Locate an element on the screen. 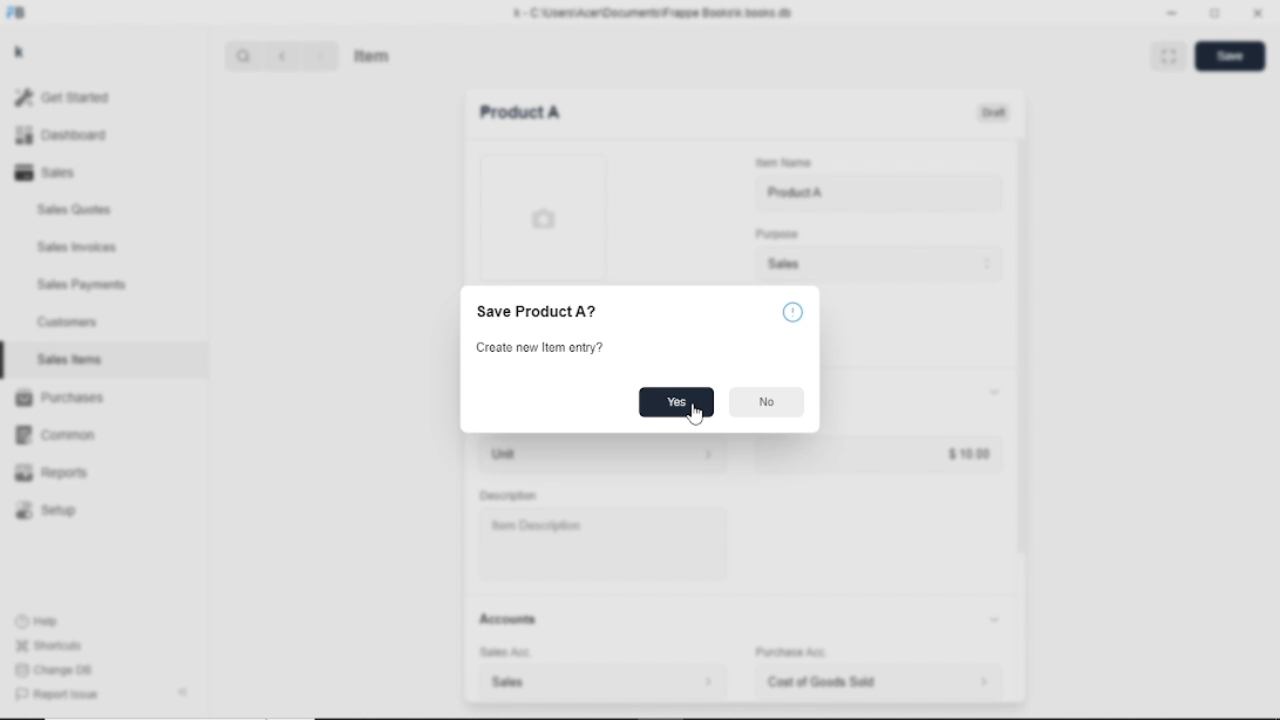 The width and height of the screenshot is (1280, 720). Vertical scrollbar is located at coordinates (1023, 345).